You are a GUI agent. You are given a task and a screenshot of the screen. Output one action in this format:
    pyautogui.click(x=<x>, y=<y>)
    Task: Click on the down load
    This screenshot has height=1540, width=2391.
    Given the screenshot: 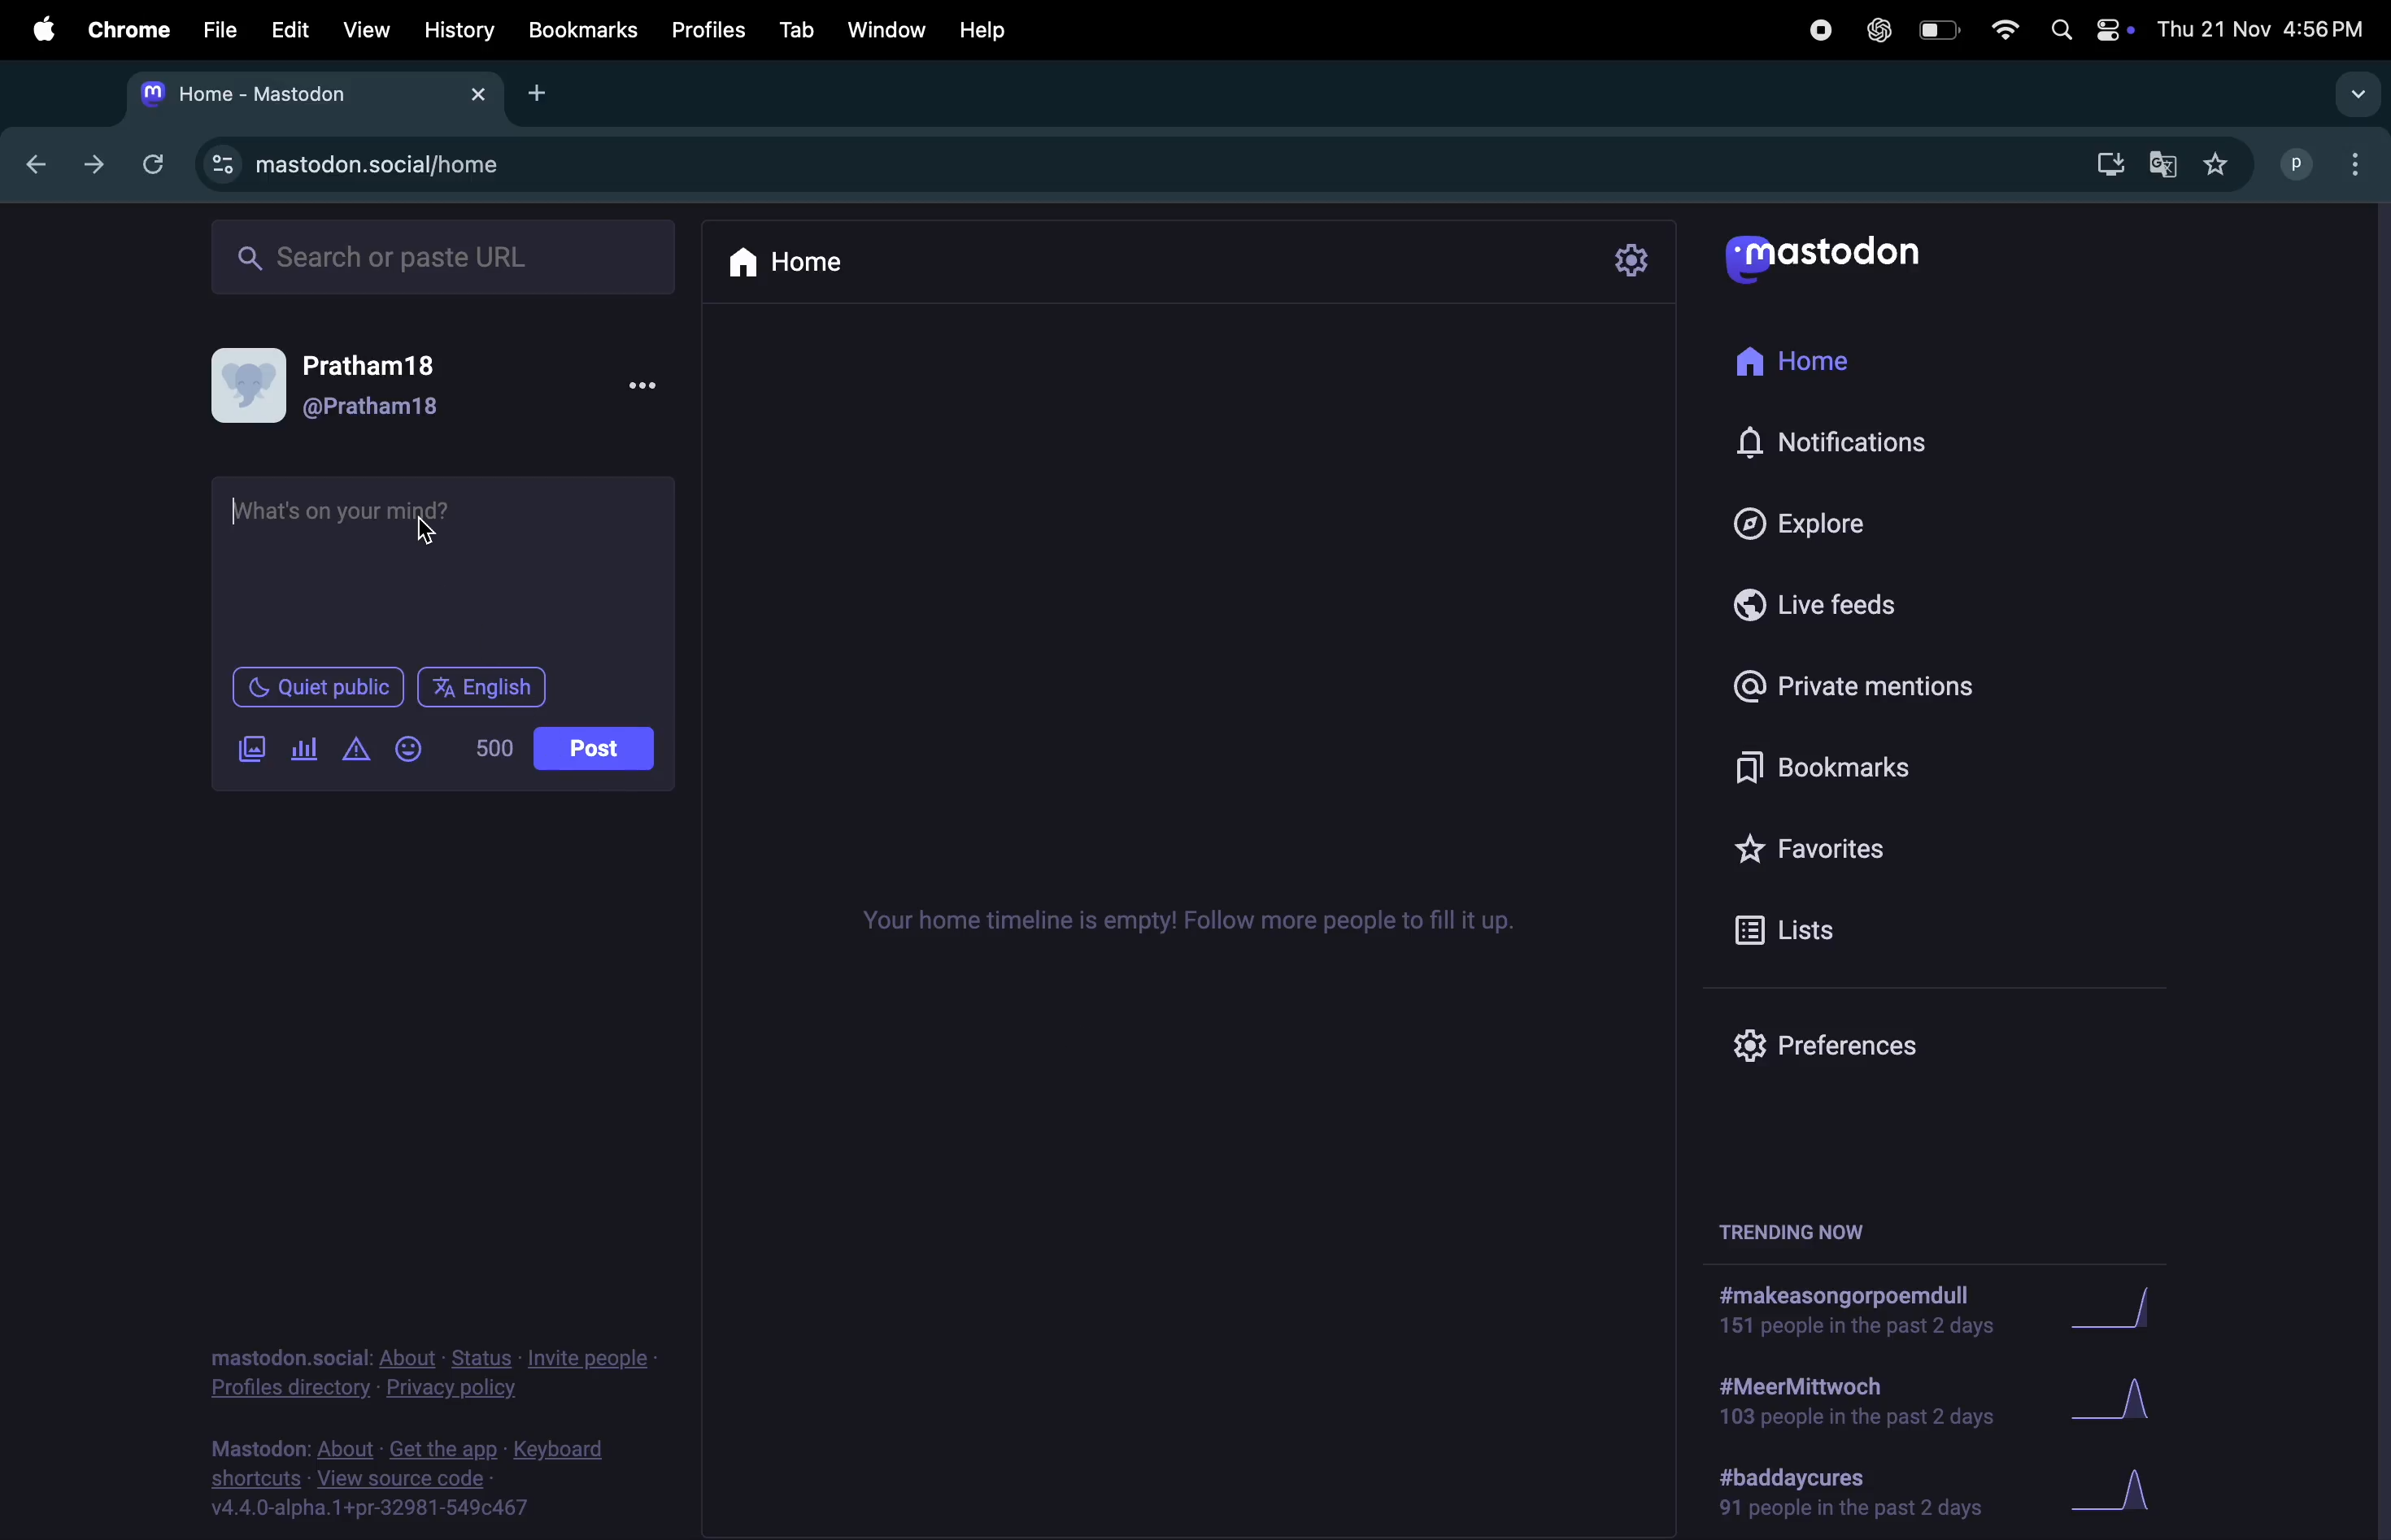 What is the action you would take?
    pyautogui.click(x=2100, y=167)
    